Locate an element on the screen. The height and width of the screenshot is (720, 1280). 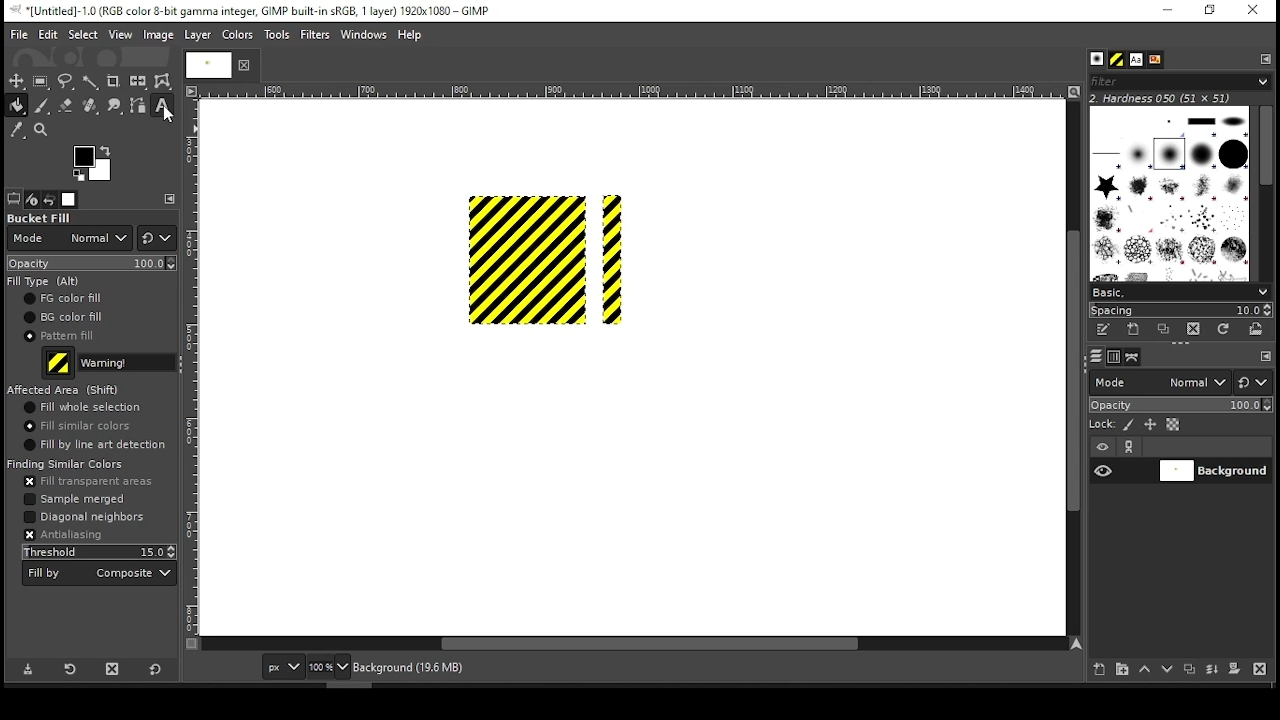
shape (pattern fill) is located at coordinates (610, 262).